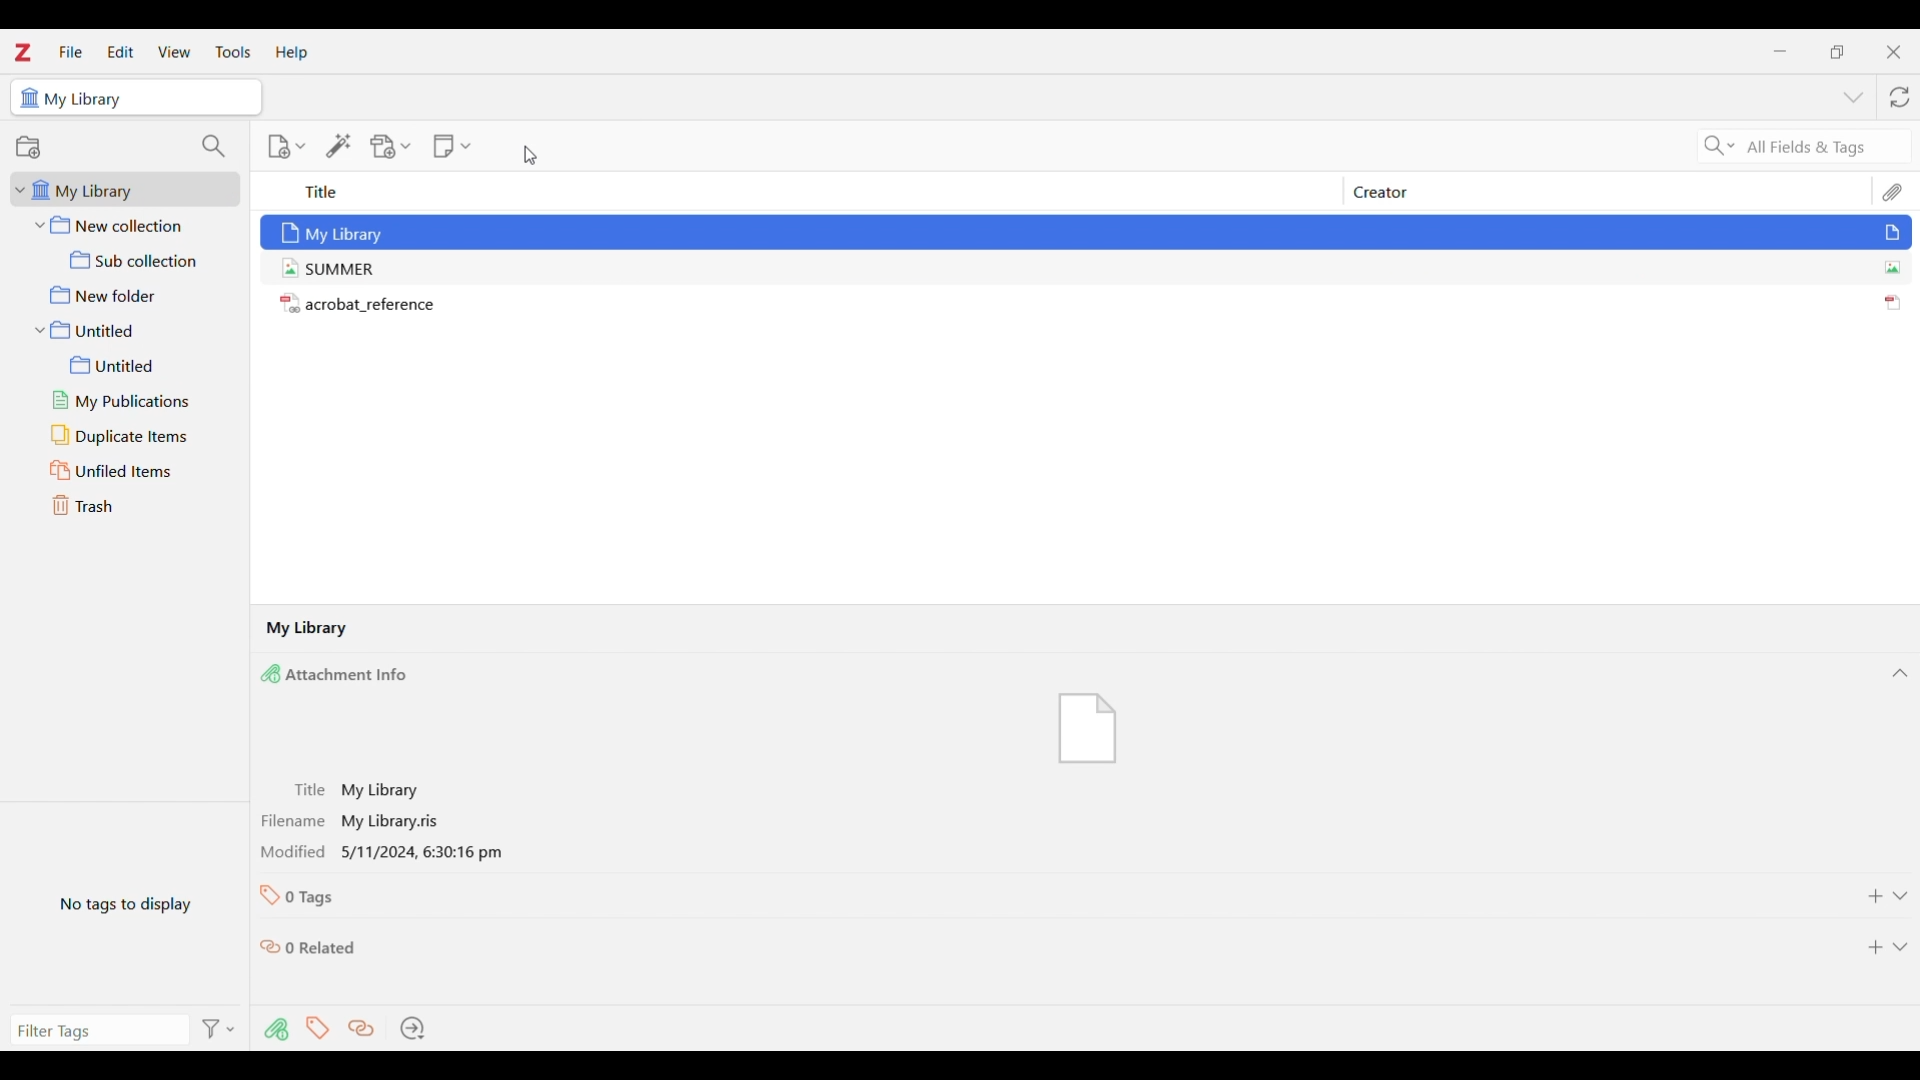 This screenshot has height=1080, width=1920. What do you see at coordinates (370, 822) in the screenshot?
I see `Filename: mylibrary.ris` at bounding box center [370, 822].